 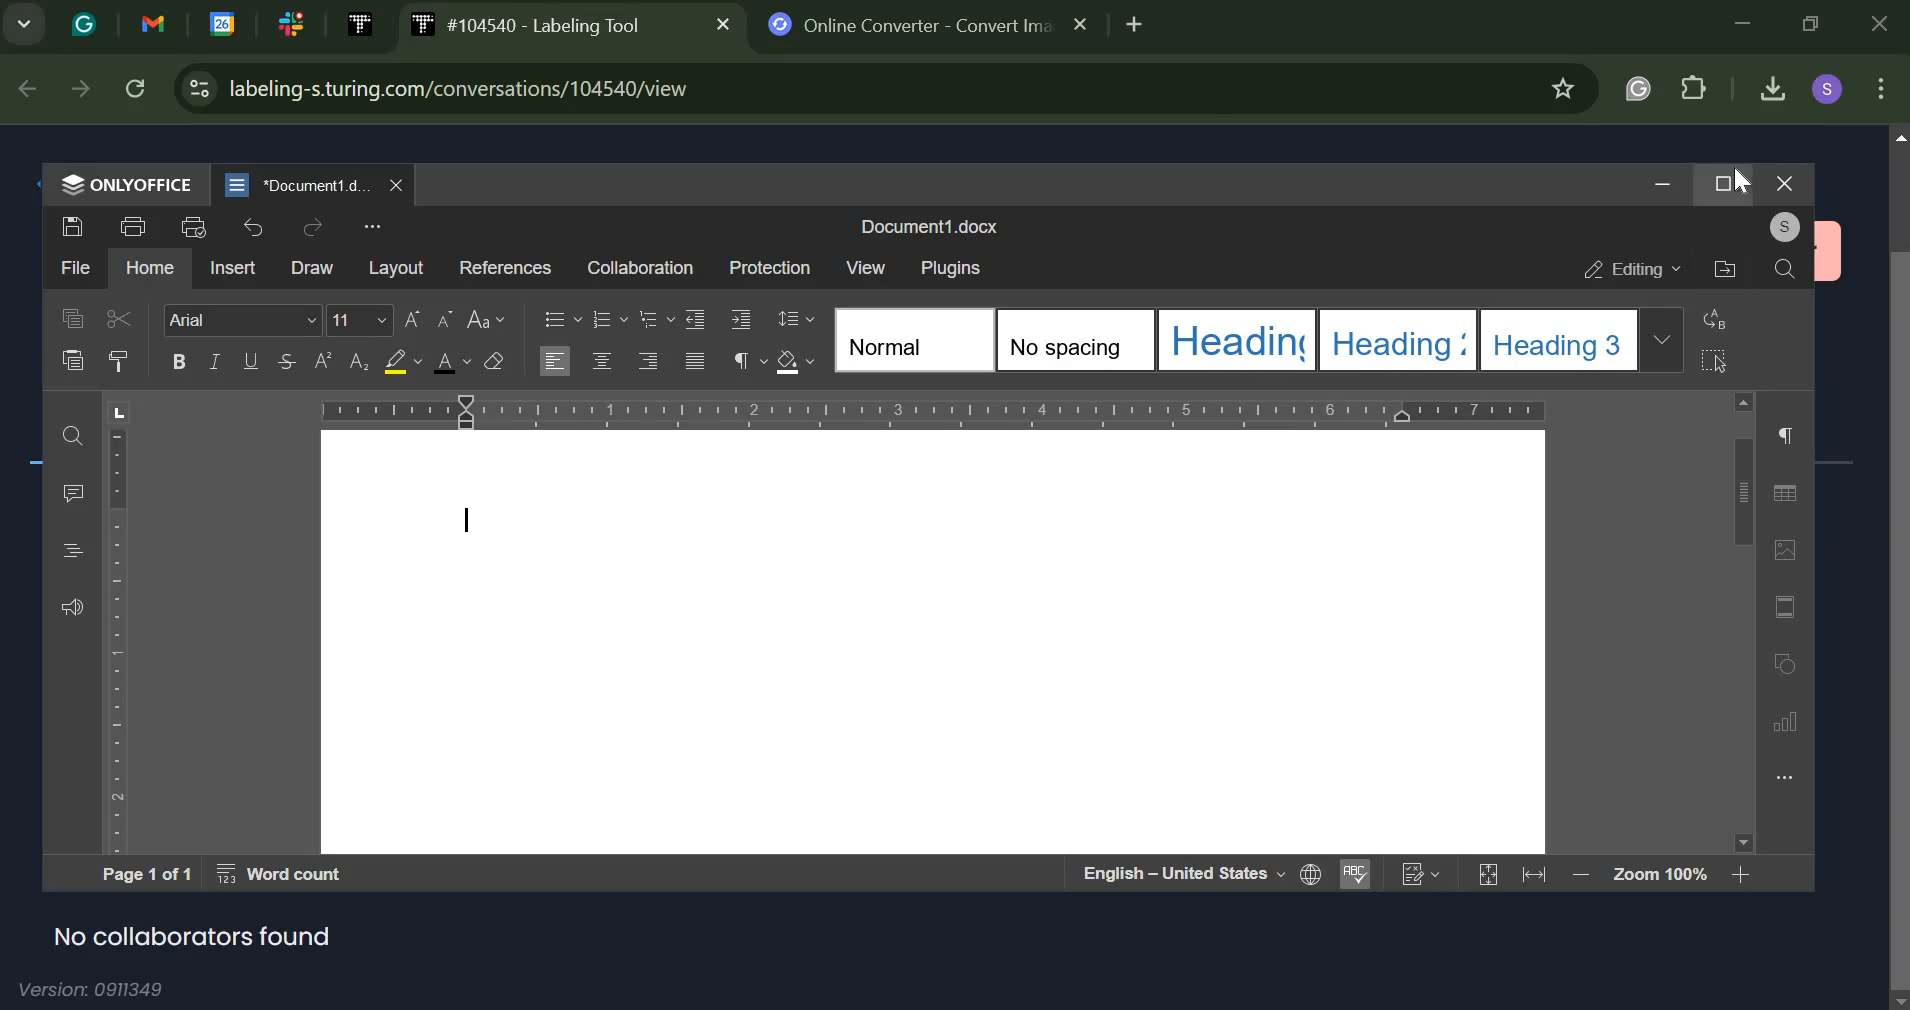 What do you see at coordinates (862, 265) in the screenshot?
I see `view` at bounding box center [862, 265].